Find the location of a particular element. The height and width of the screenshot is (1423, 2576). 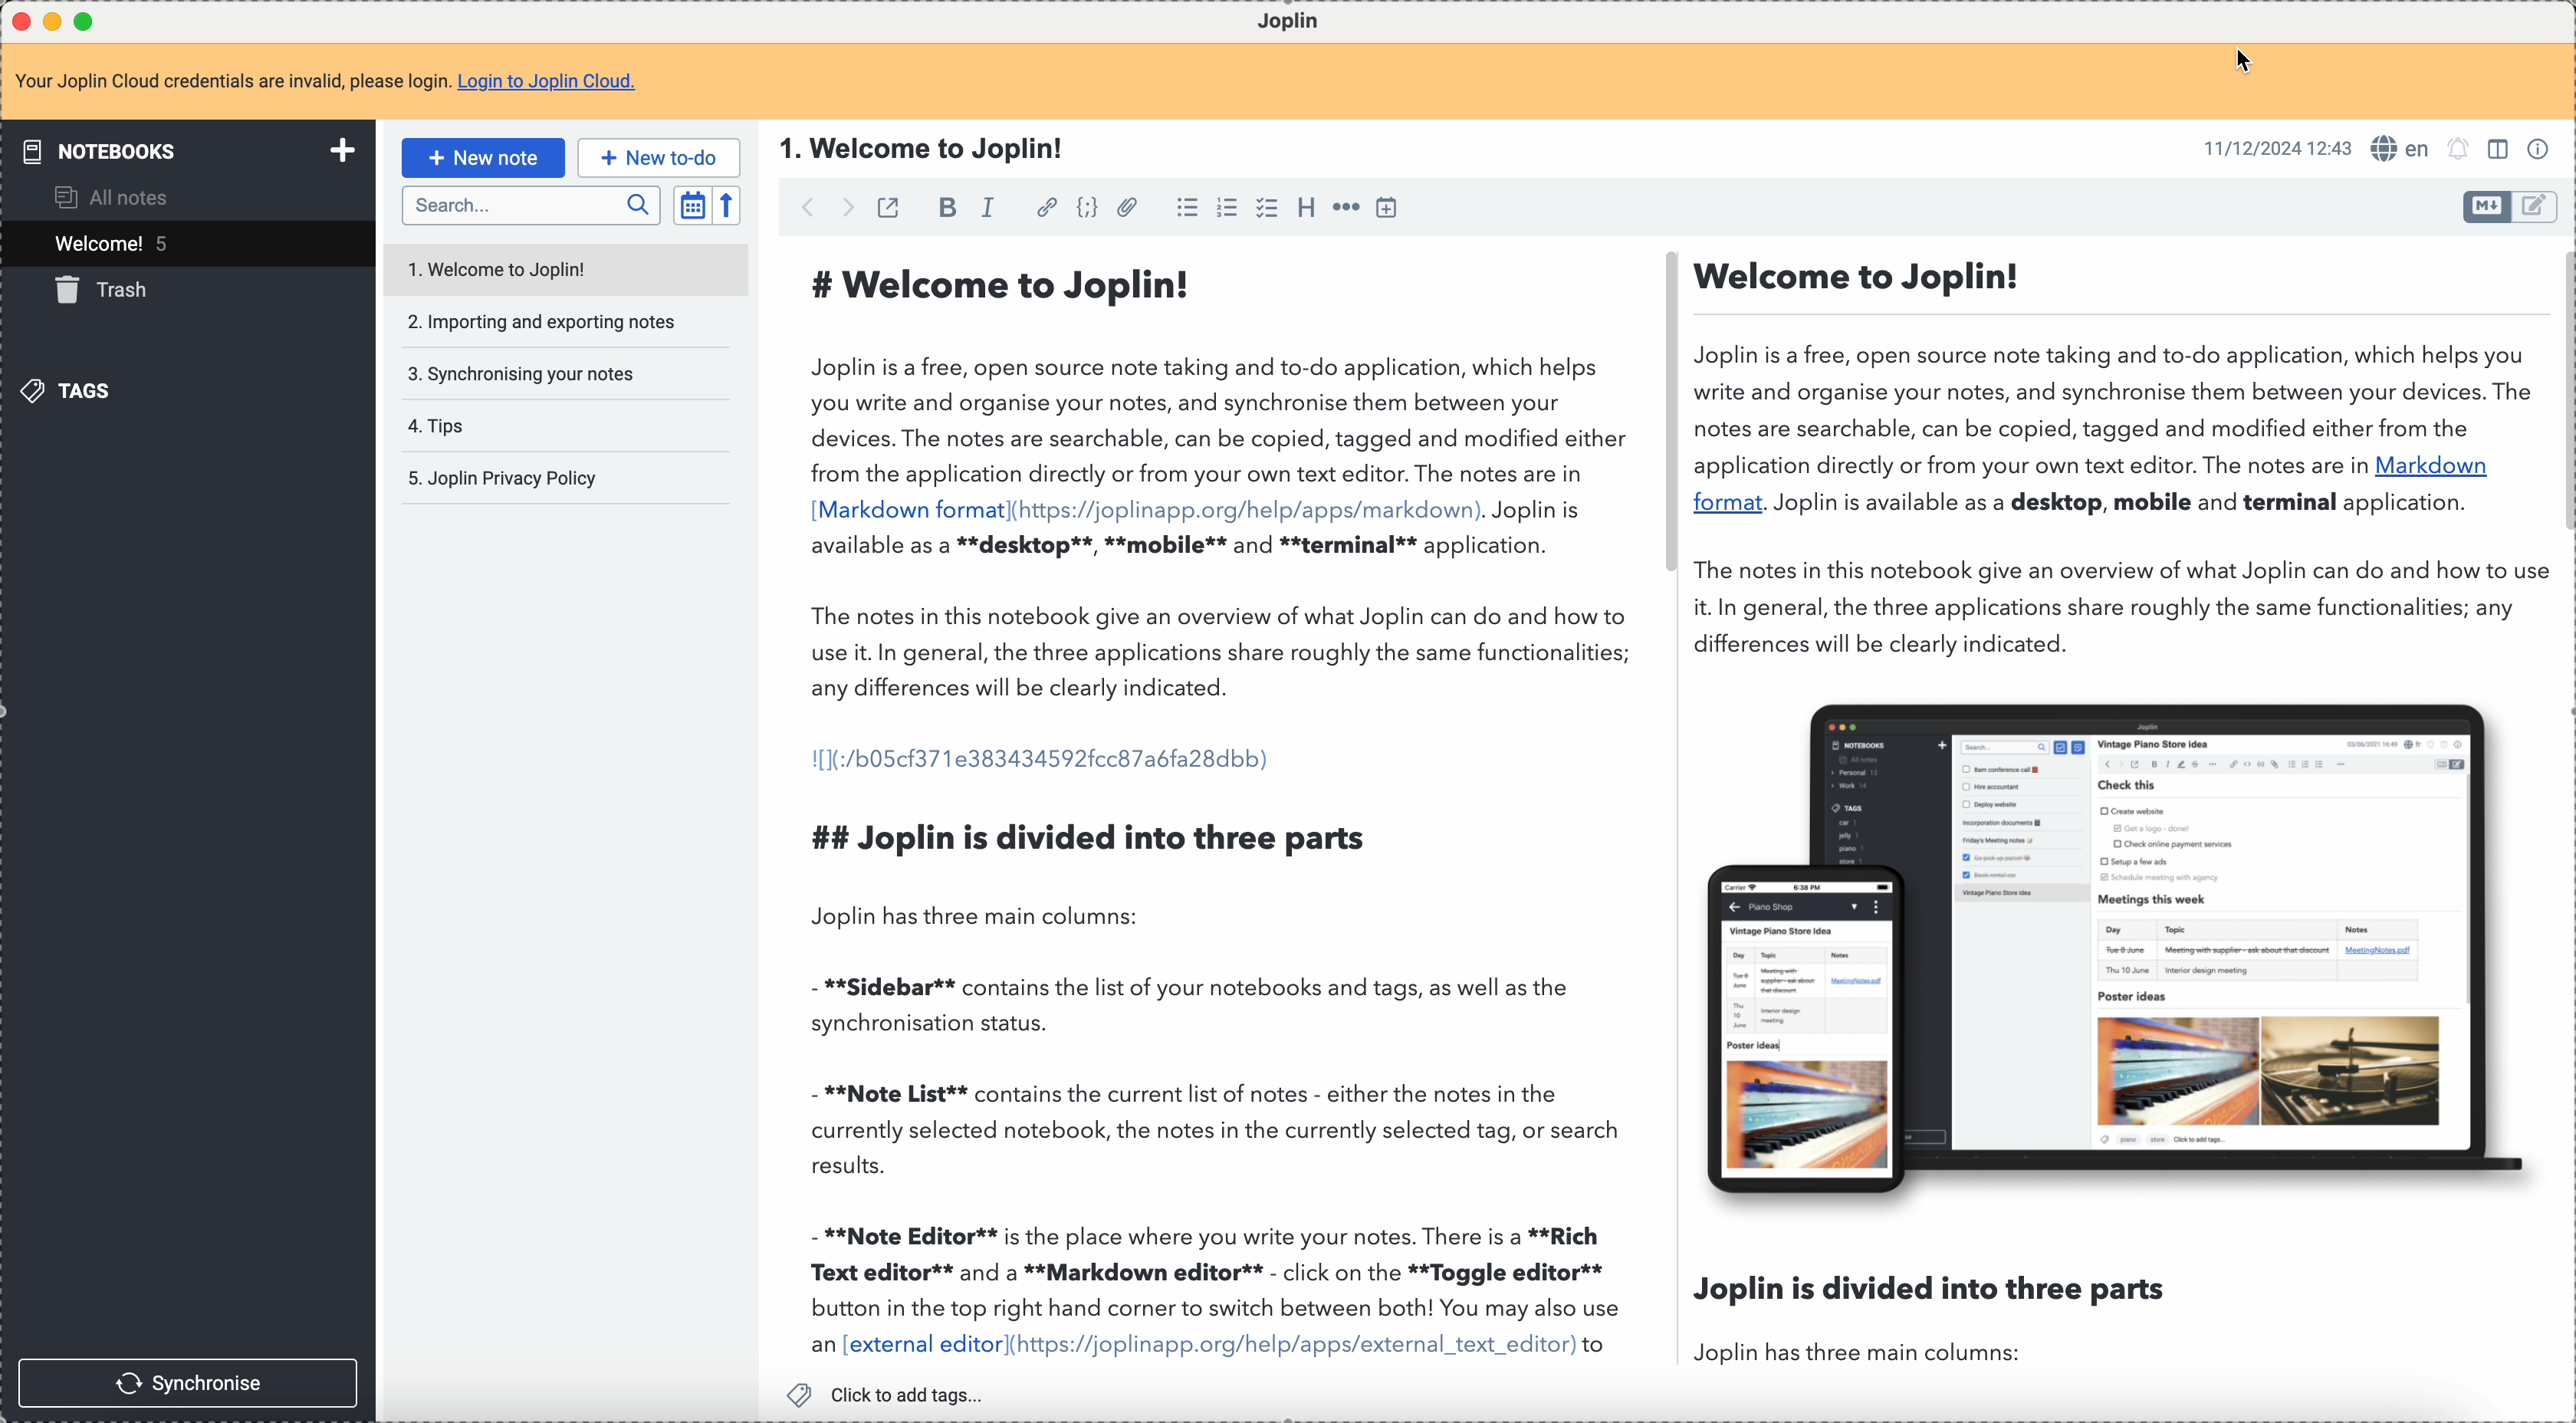

tags is located at coordinates (74, 394).